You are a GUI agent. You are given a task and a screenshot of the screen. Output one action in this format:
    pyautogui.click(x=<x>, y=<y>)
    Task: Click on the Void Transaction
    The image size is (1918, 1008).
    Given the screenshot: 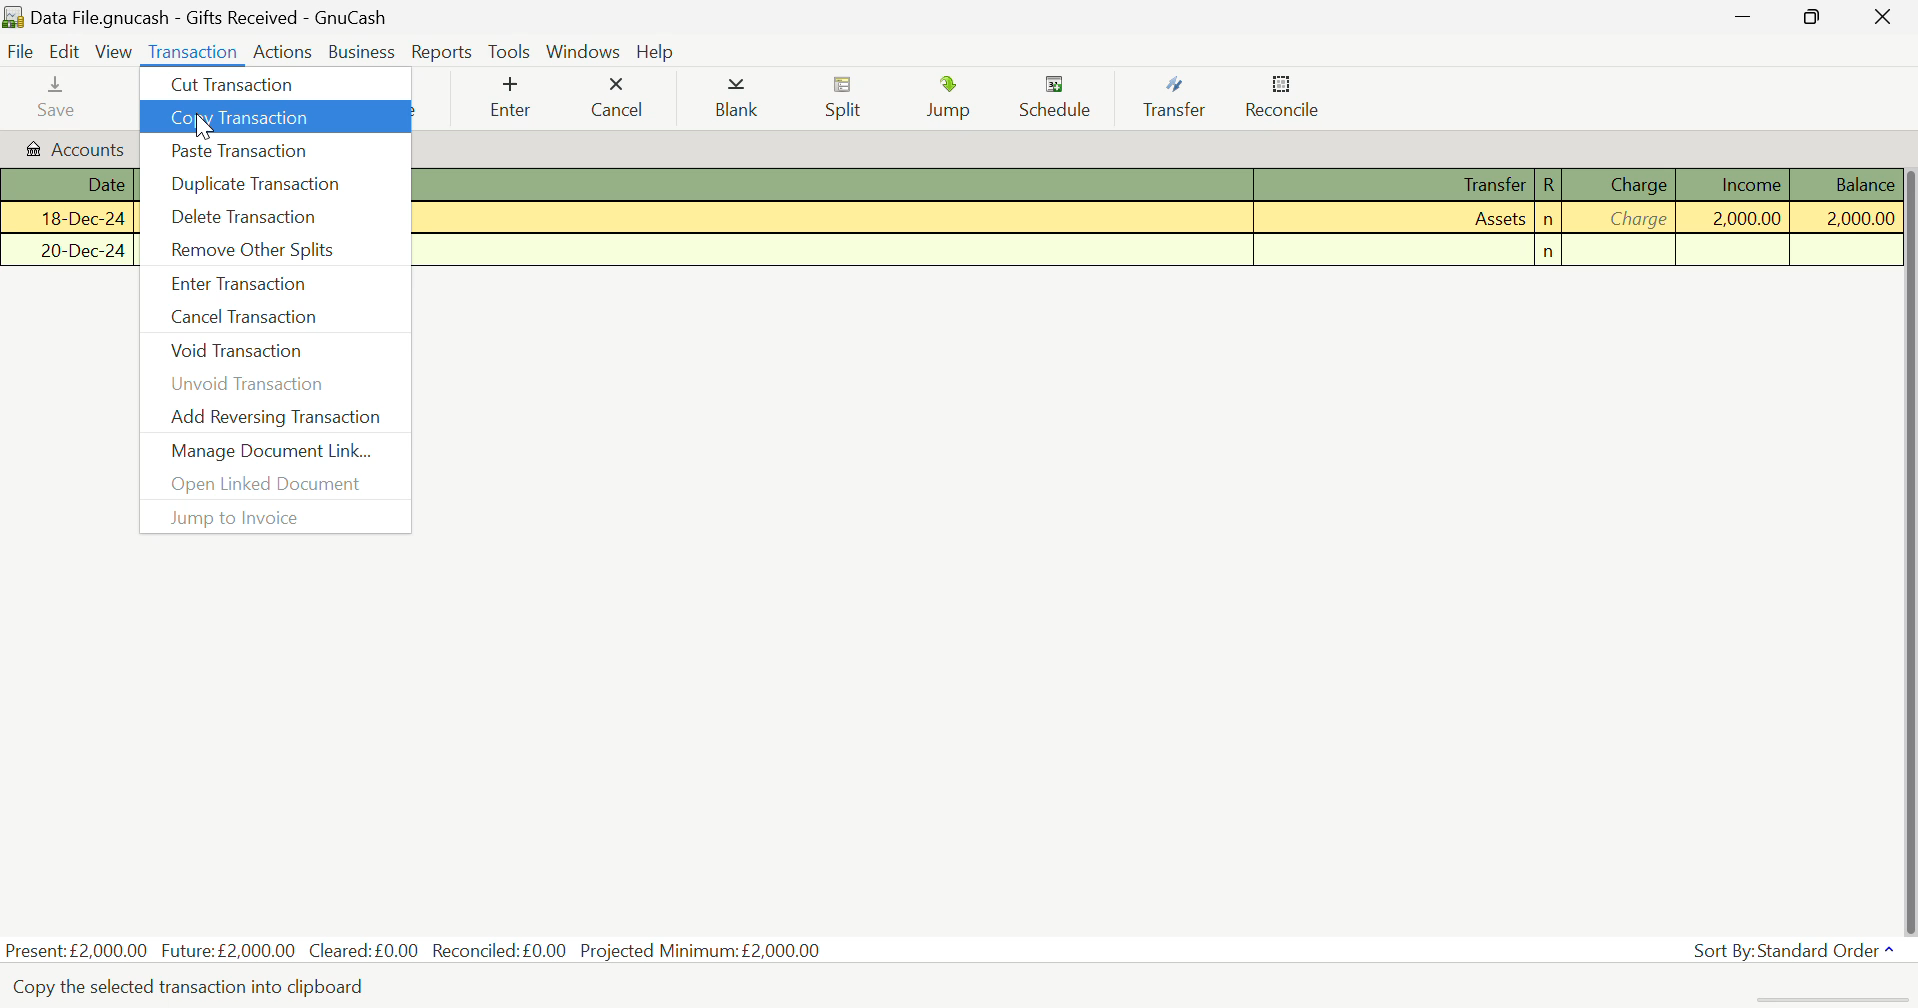 What is the action you would take?
    pyautogui.click(x=276, y=350)
    